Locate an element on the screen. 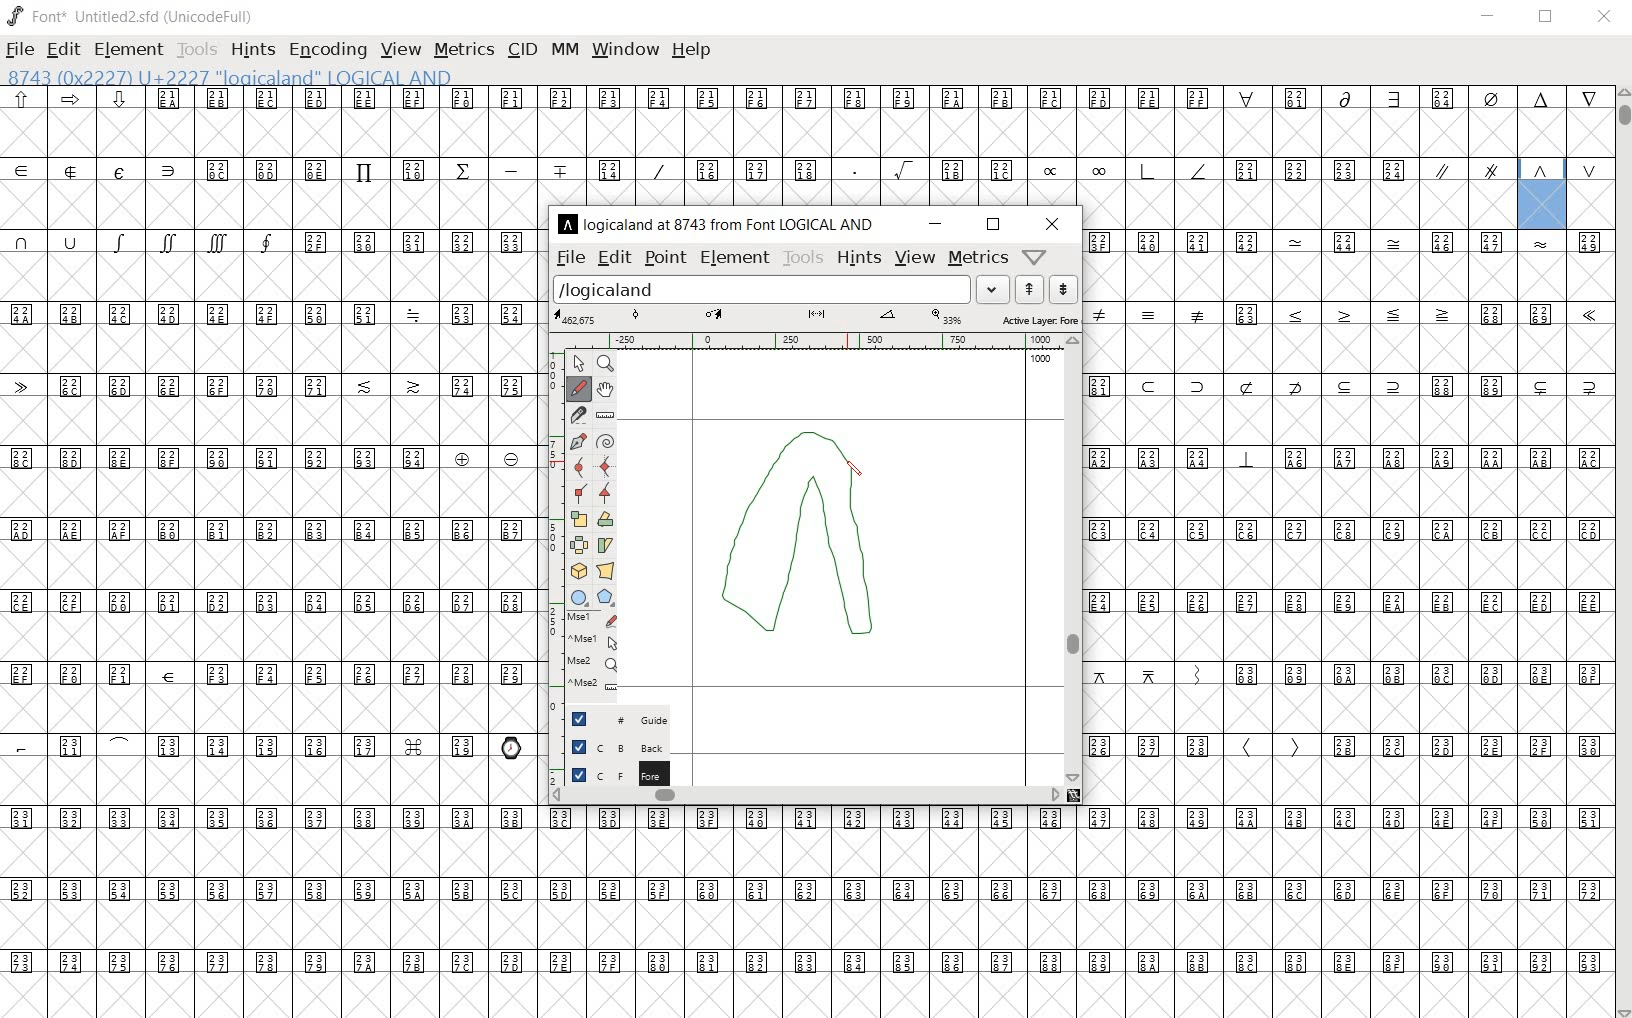 Image resolution: width=1632 pixels, height=1018 pixels. metrics is located at coordinates (978, 257).